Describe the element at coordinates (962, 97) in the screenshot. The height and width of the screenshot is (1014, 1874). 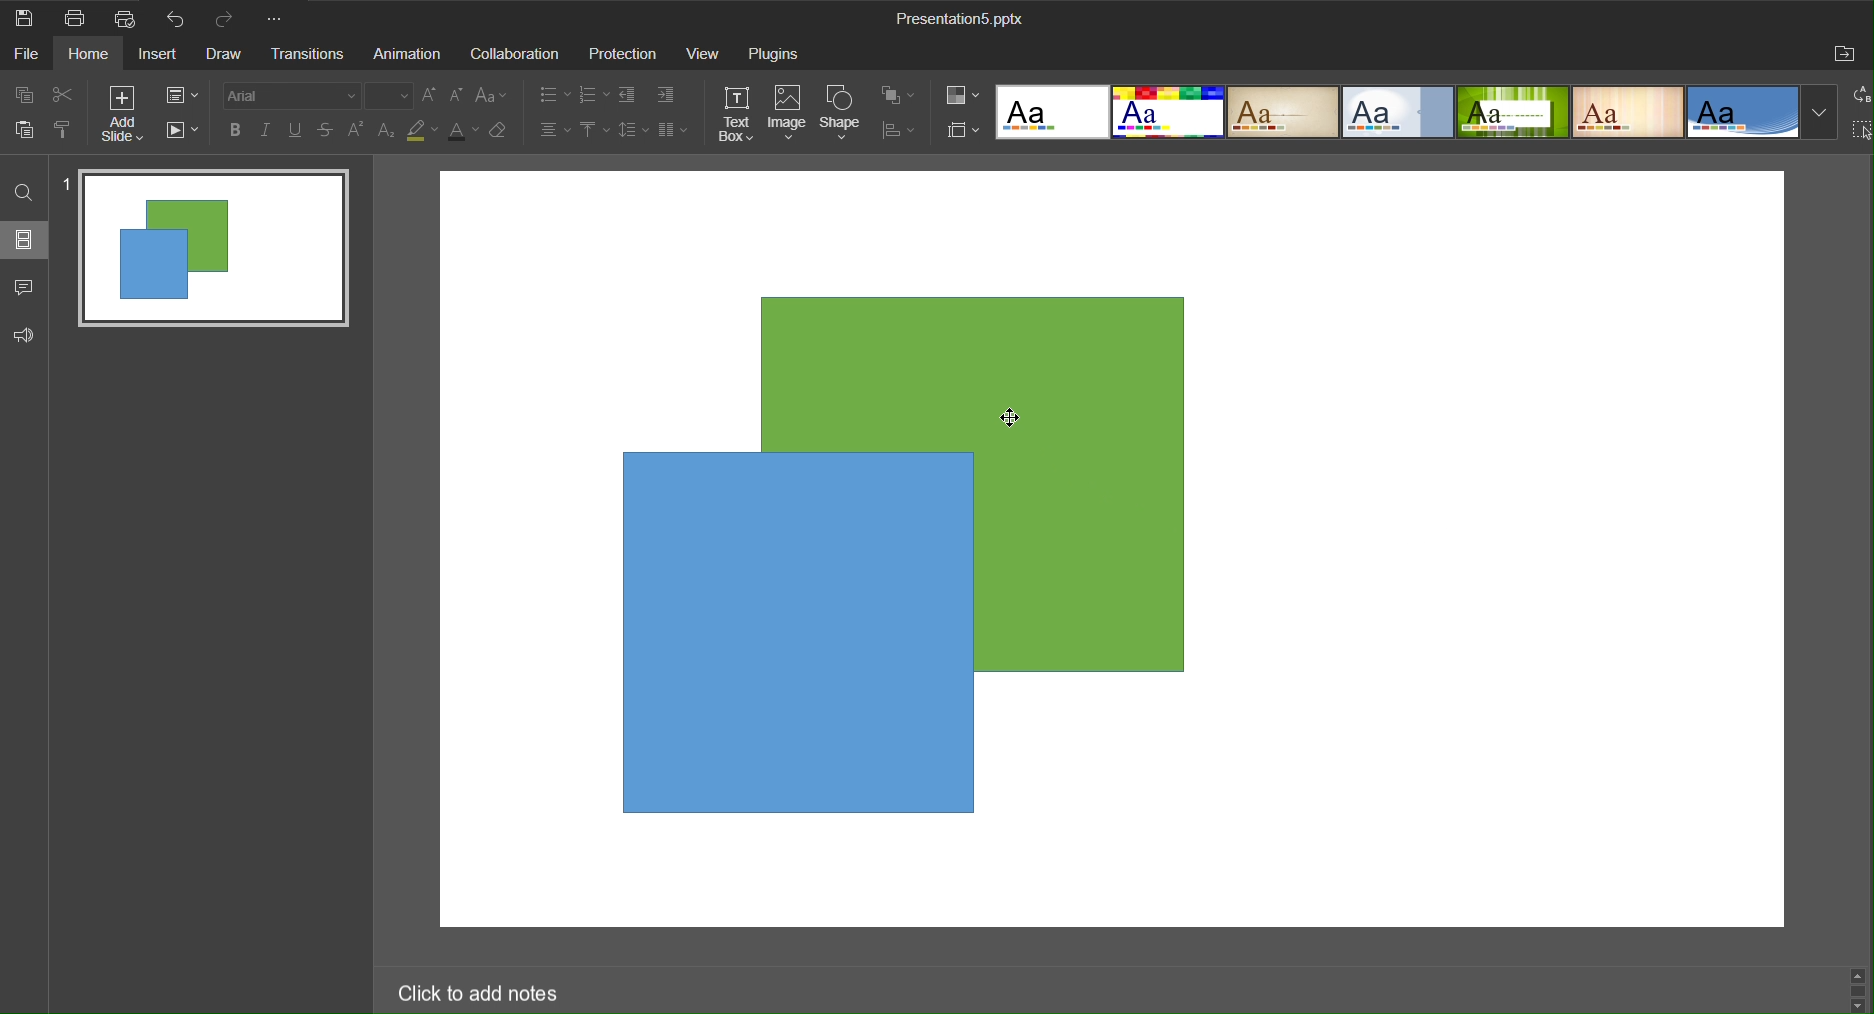
I see `Color` at that location.